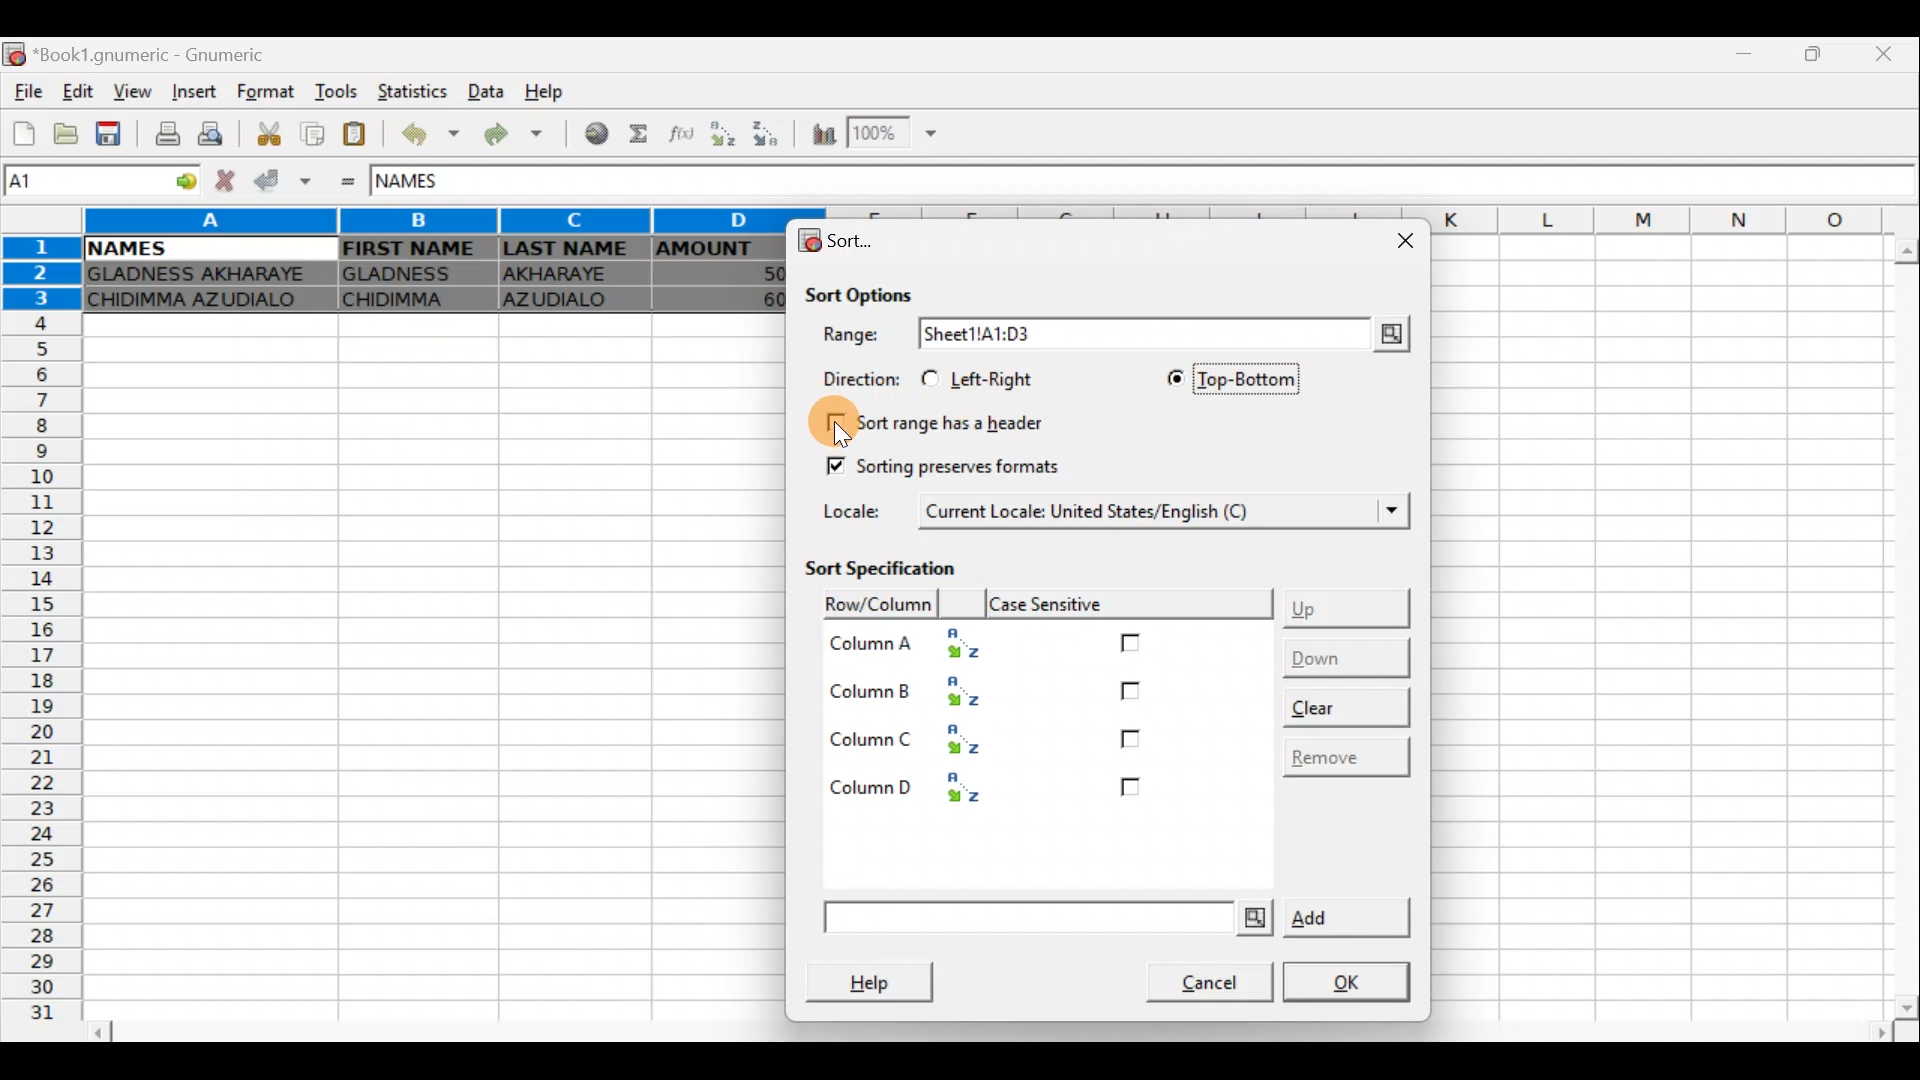 The width and height of the screenshot is (1920, 1080). I want to click on Locale, so click(859, 510).